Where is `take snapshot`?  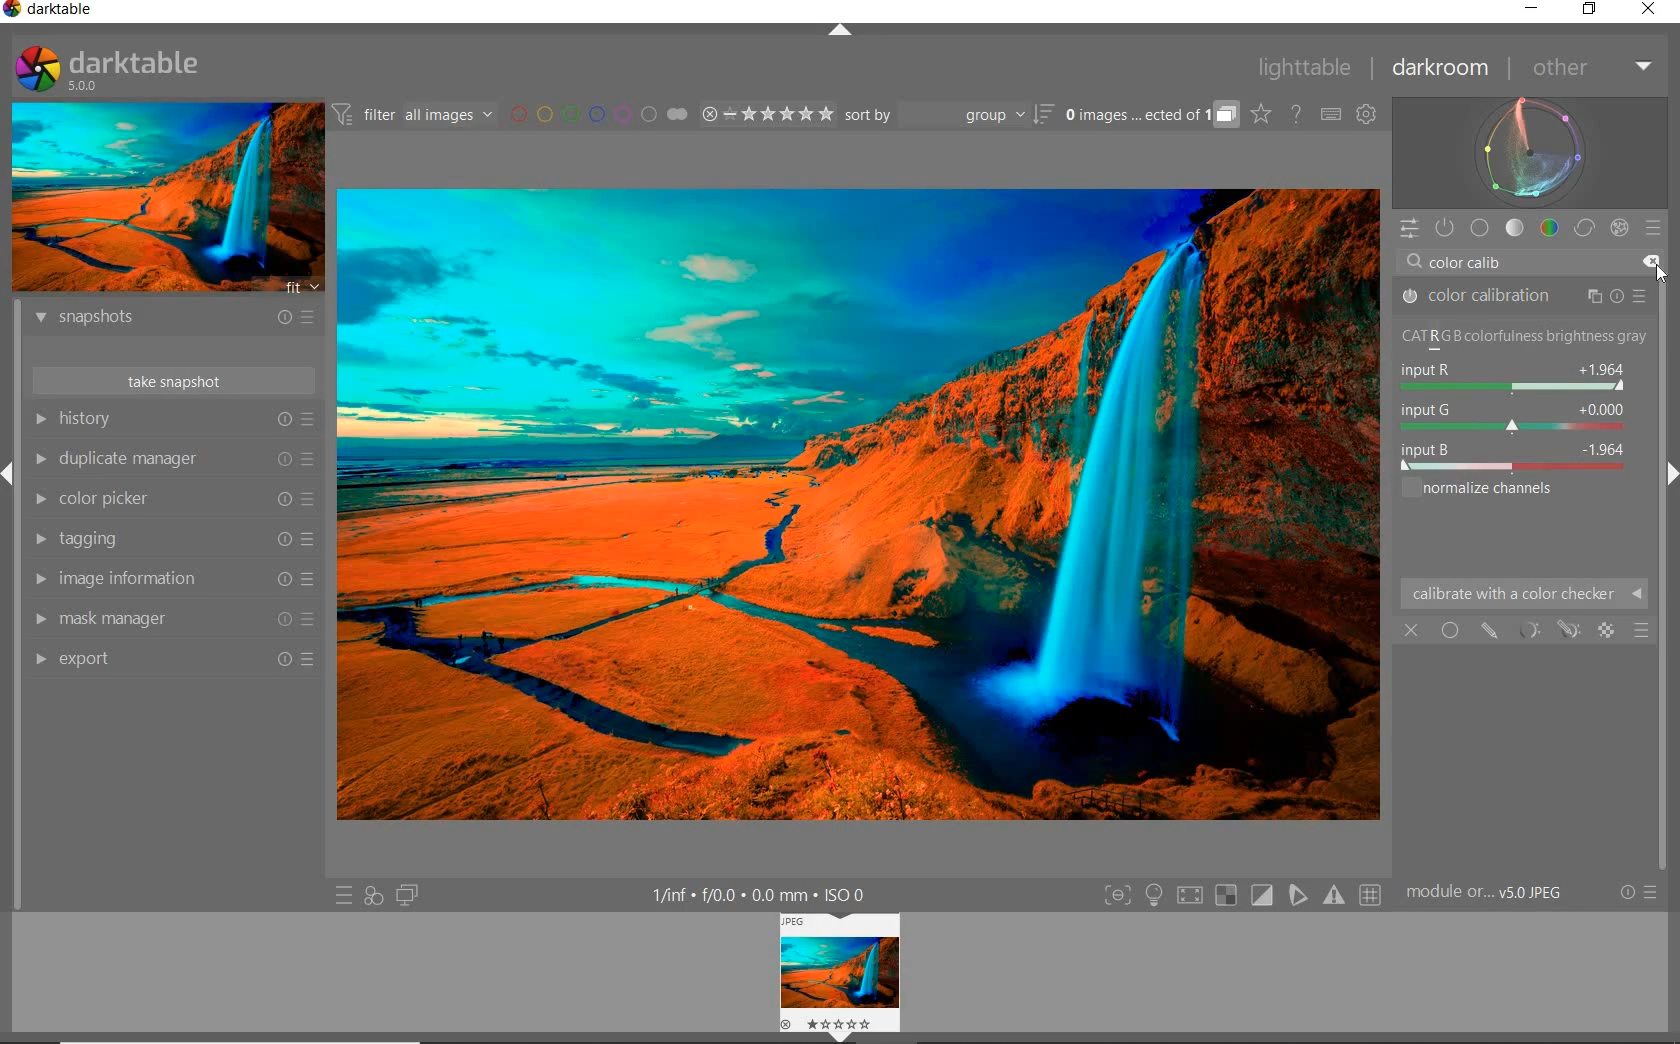
take snapshot is located at coordinates (173, 379).